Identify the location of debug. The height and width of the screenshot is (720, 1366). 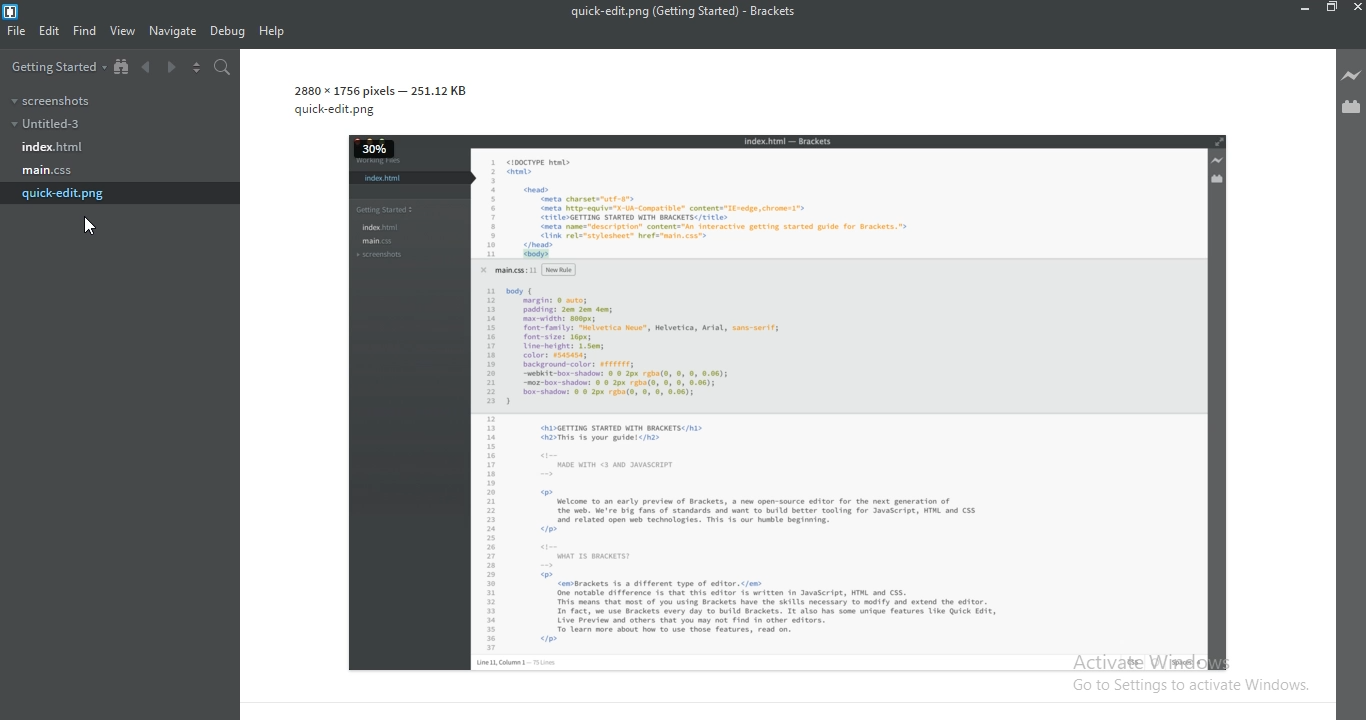
(225, 32).